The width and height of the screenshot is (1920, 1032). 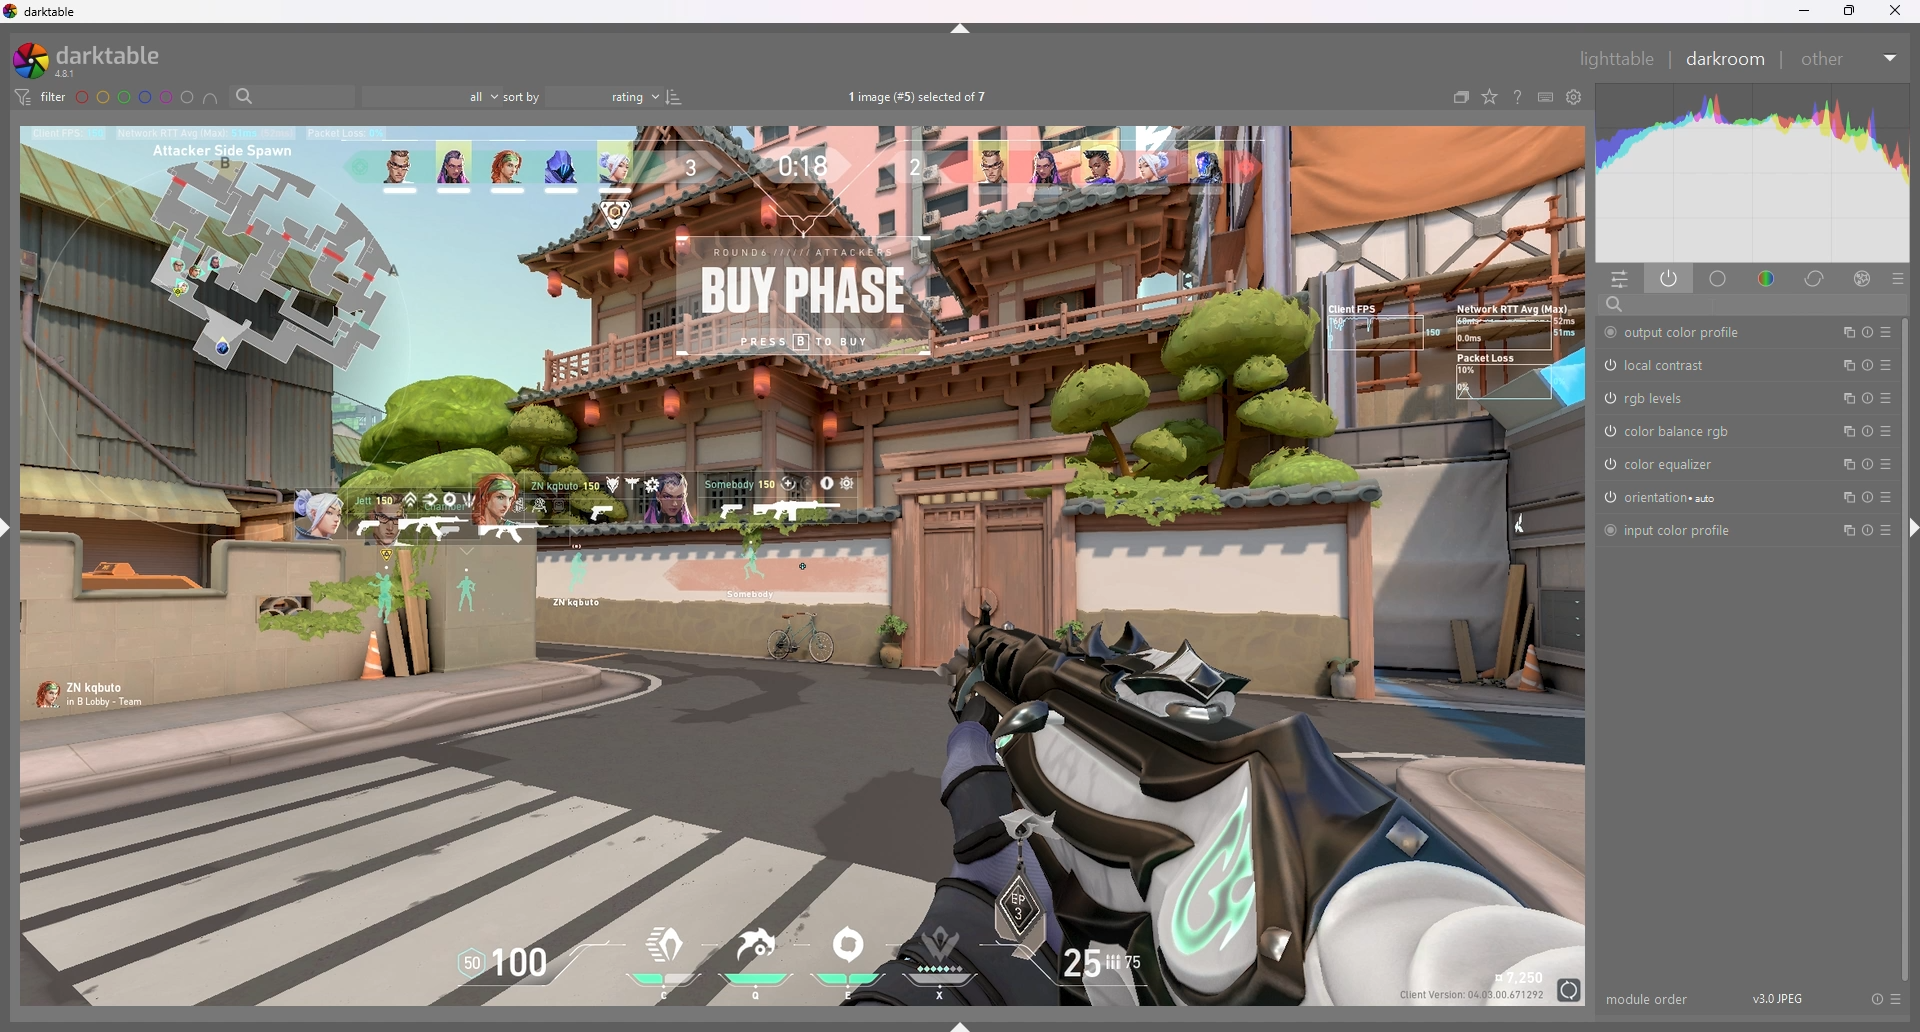 What do you see at coordinates (1845, 432) in the screenshot?
I see `multiple instances action` at bounding box center [1845, 432].